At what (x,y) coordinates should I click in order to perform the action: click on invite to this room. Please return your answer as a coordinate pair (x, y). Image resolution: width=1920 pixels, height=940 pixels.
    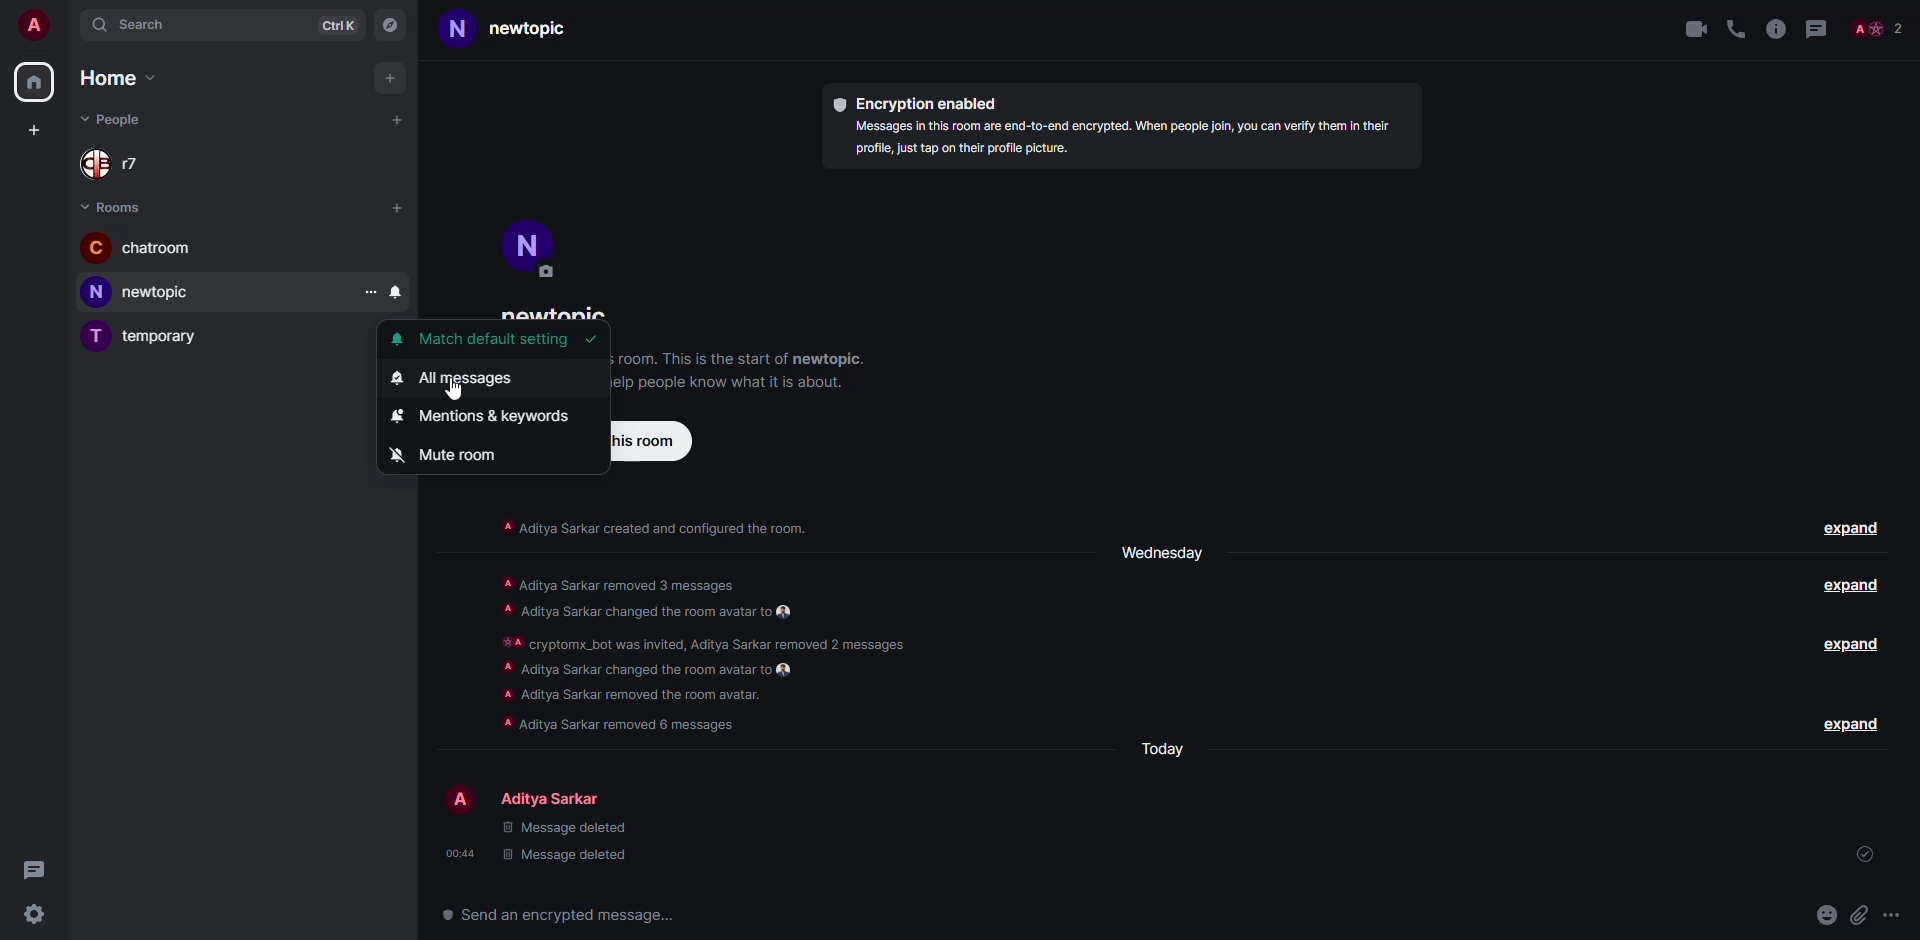
    Looking at the image, I should click on (650, 442).